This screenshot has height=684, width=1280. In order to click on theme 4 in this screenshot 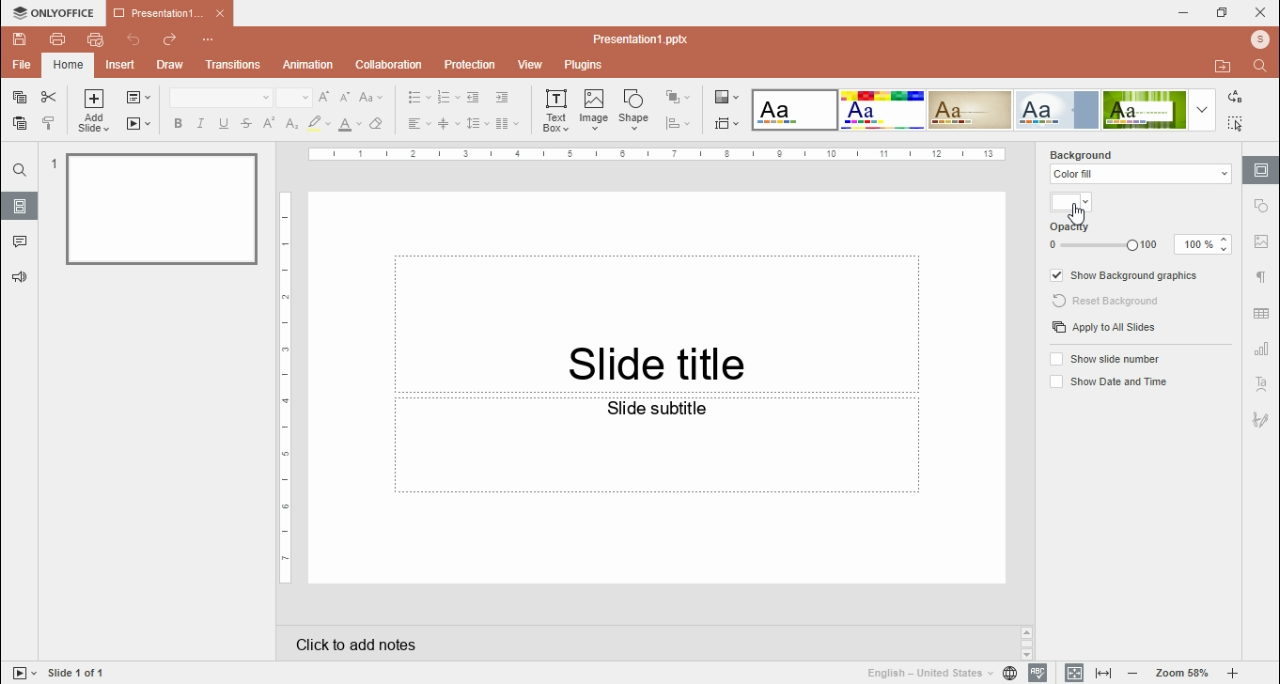, I will do `click(1056, 111)`.